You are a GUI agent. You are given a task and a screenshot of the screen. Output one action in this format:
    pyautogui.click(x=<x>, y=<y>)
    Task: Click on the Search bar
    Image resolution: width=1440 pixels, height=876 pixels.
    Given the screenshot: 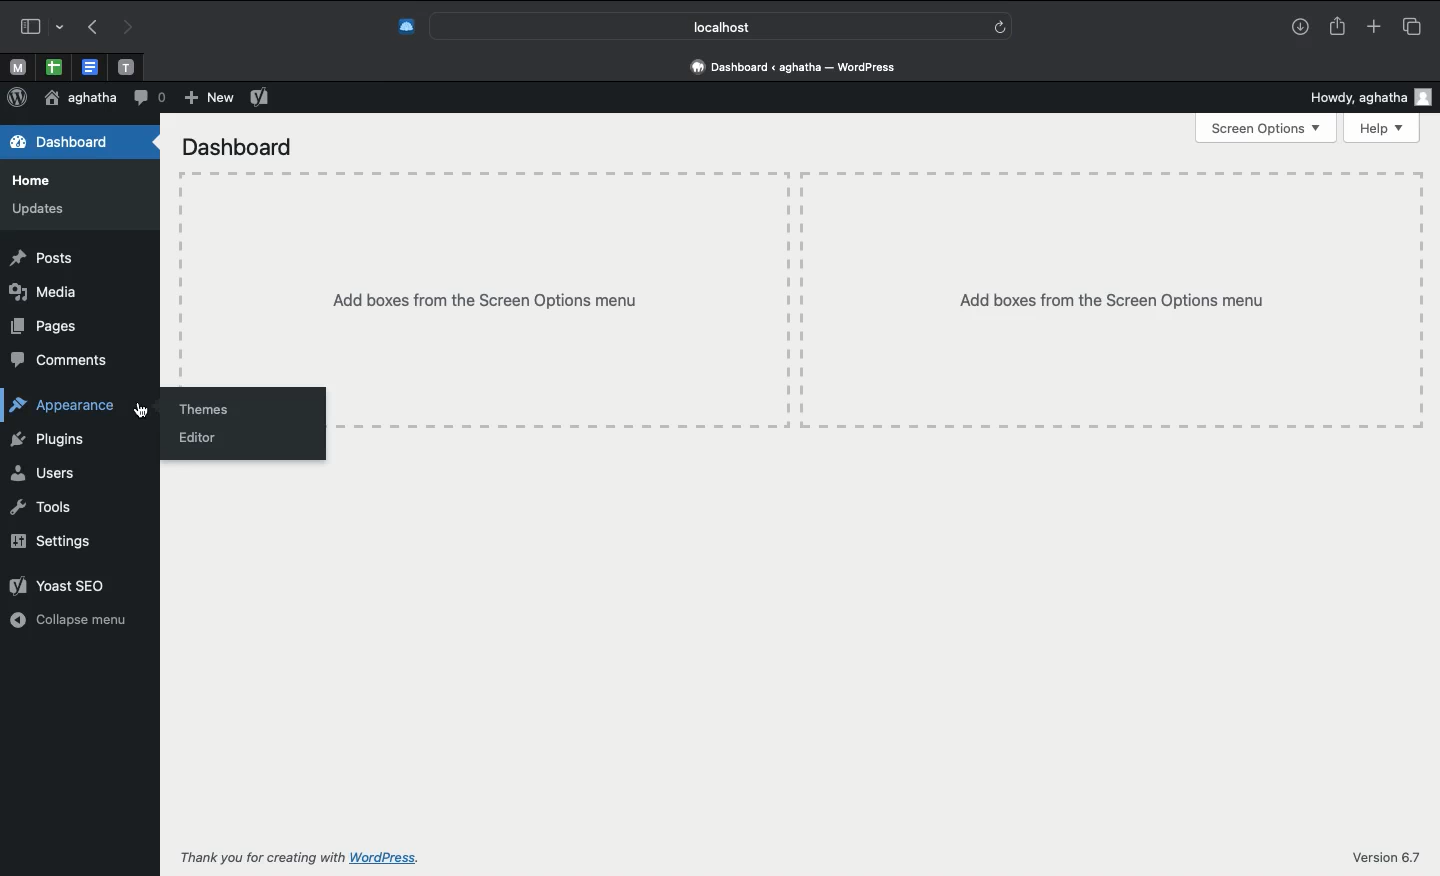 What is the action you would take?
    pyautogui.click(x=723, y=25)
    